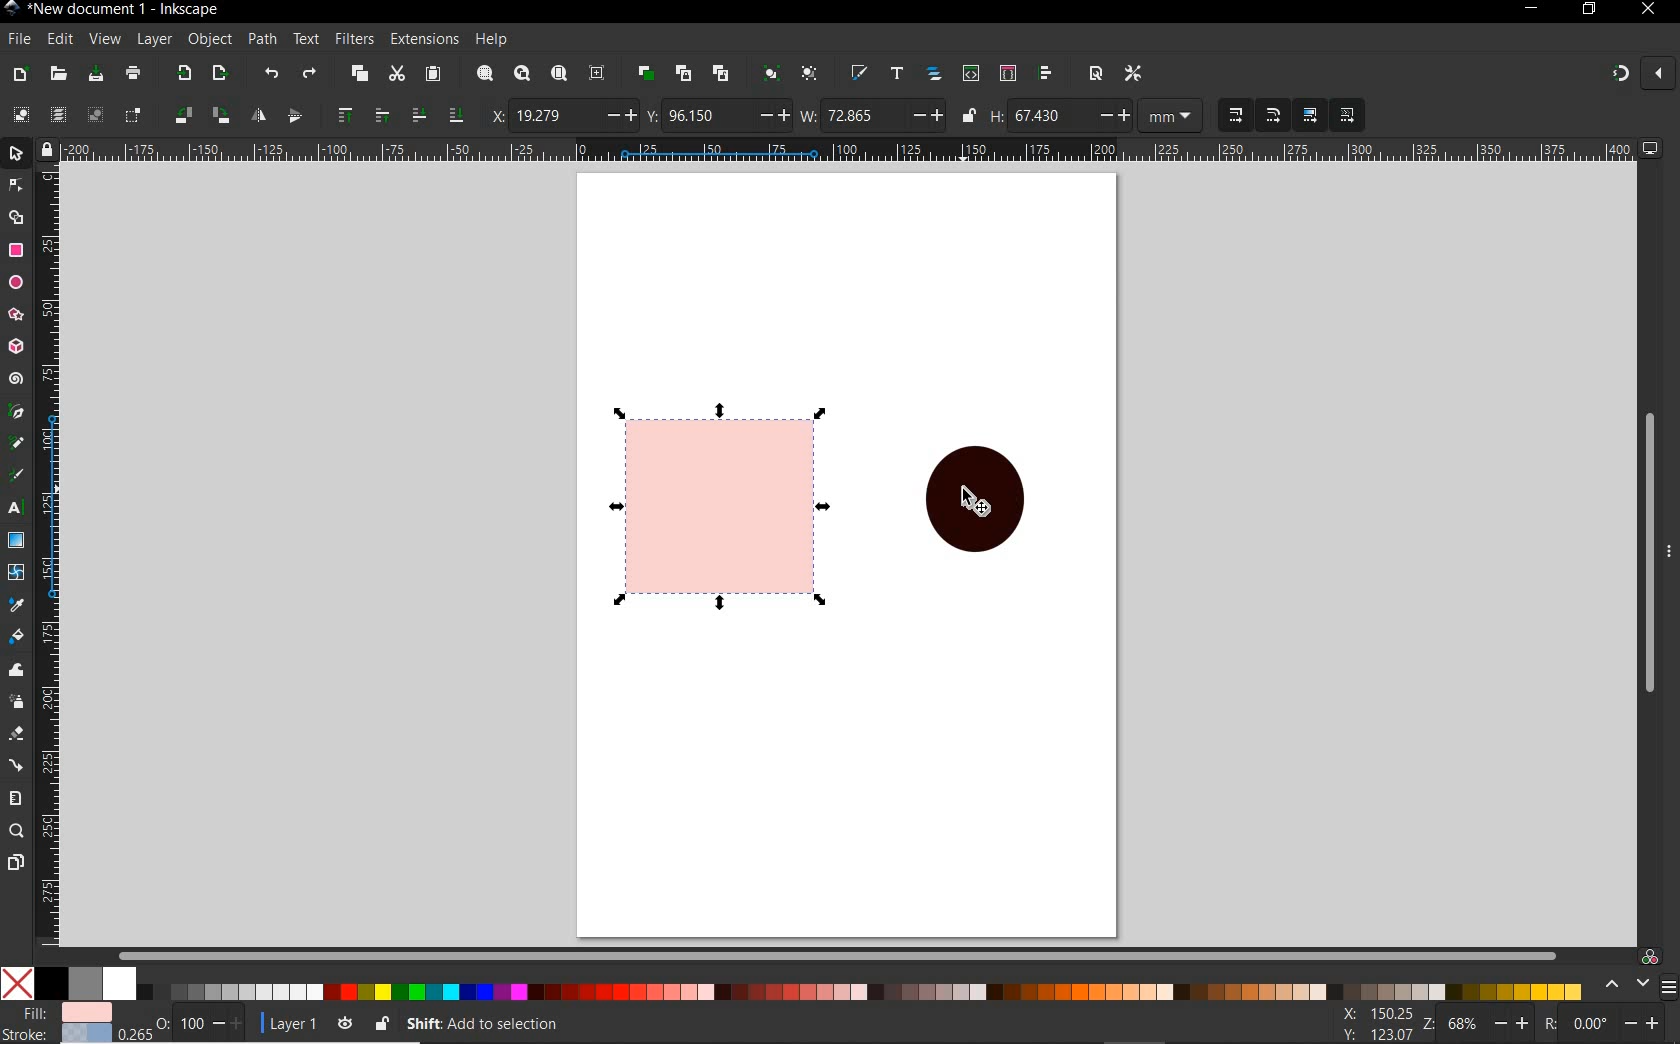 Image resolution: width=1680 pixels, height=1044 pixels. Describe the element at coordinates (134, 73) in the screenshot. I see `print` at that location.